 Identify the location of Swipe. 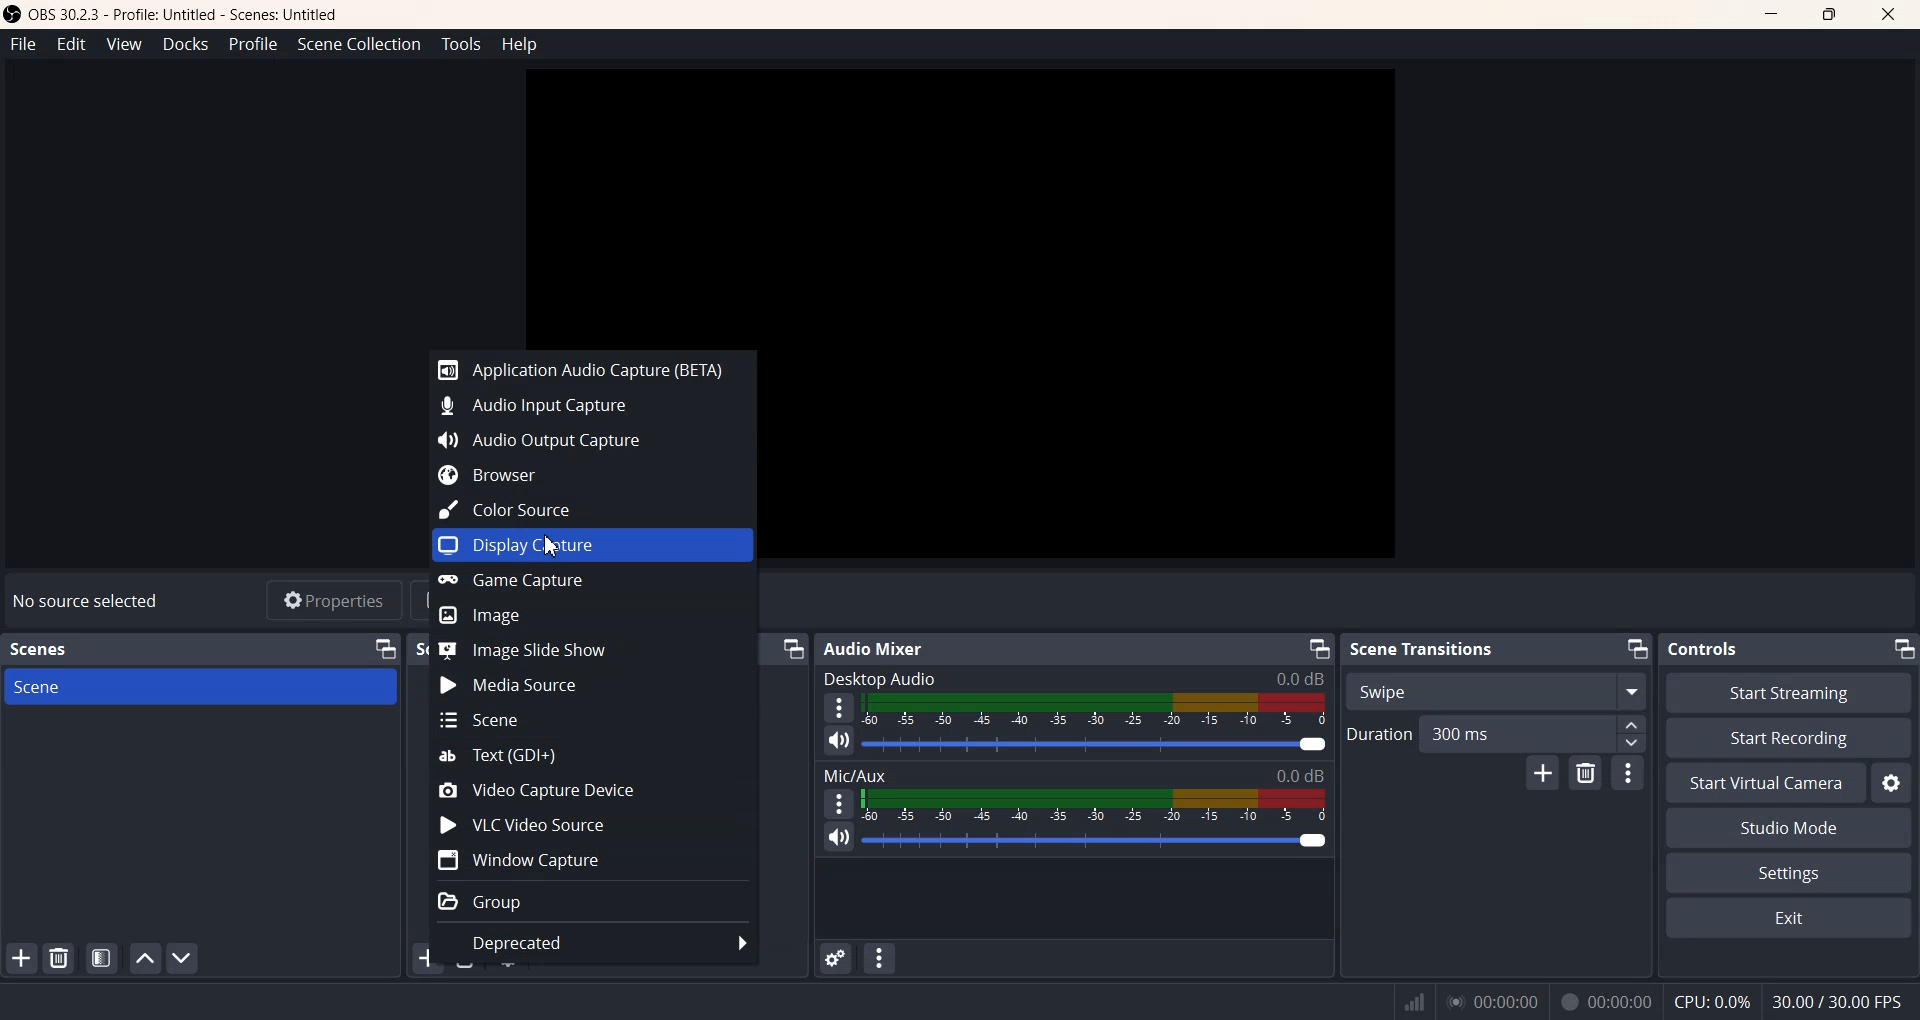
(1497, 690).